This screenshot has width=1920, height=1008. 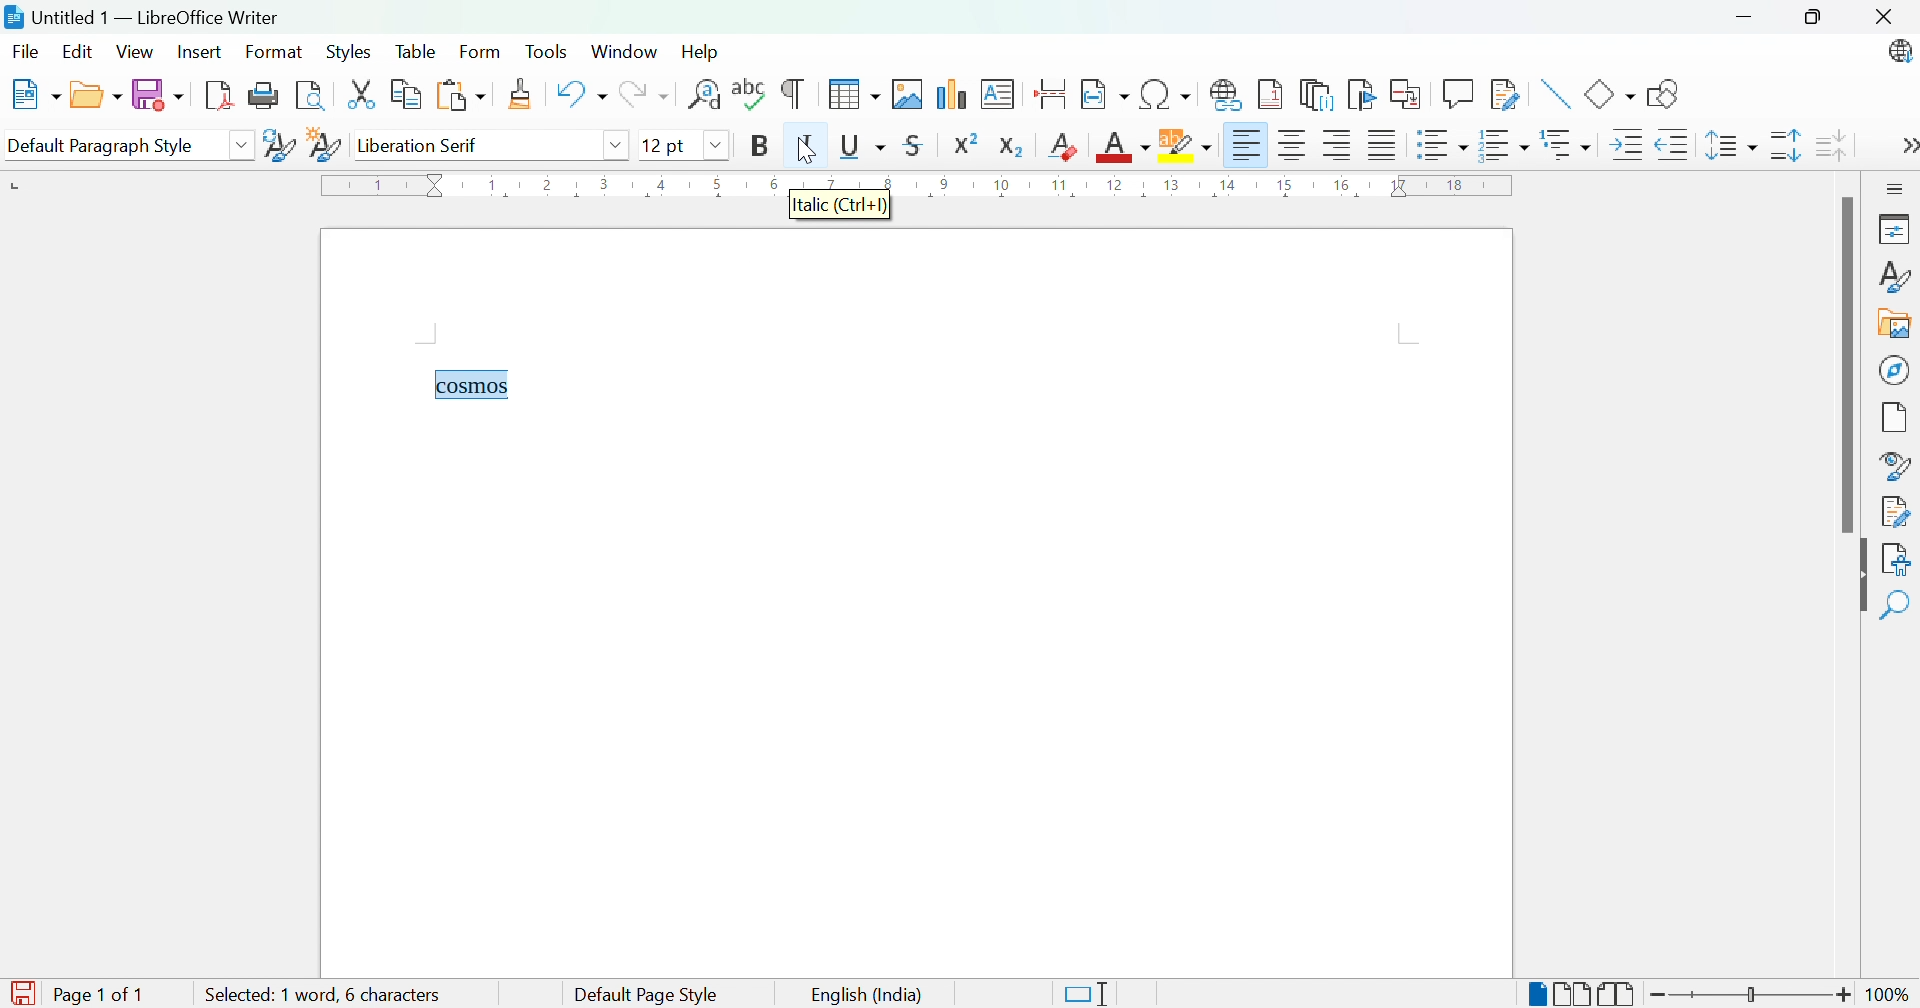 What do you see at coordinates (1186, 145) in the screenshot?
I see `Character highlighting color` at bounding box center [1186, 145].